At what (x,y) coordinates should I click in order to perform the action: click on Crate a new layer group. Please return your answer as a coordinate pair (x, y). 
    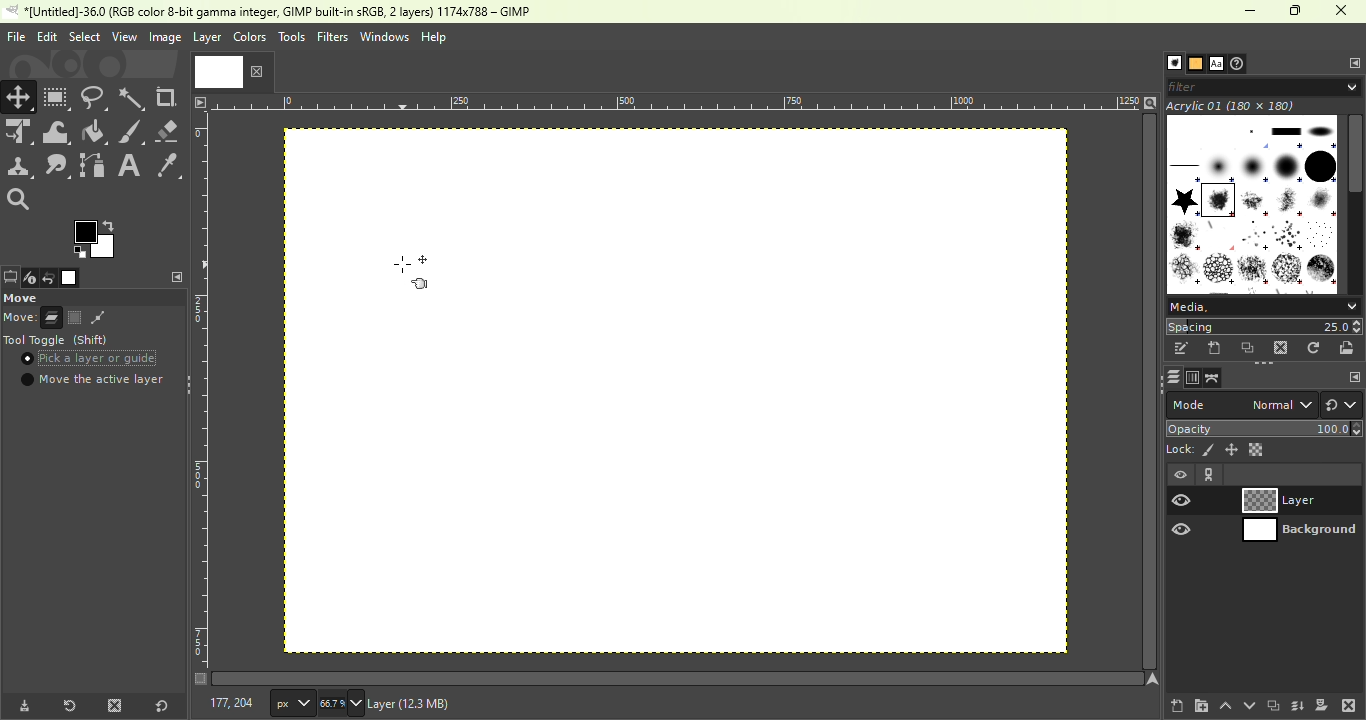
    Looking at the image, I should click on (1200, 705).